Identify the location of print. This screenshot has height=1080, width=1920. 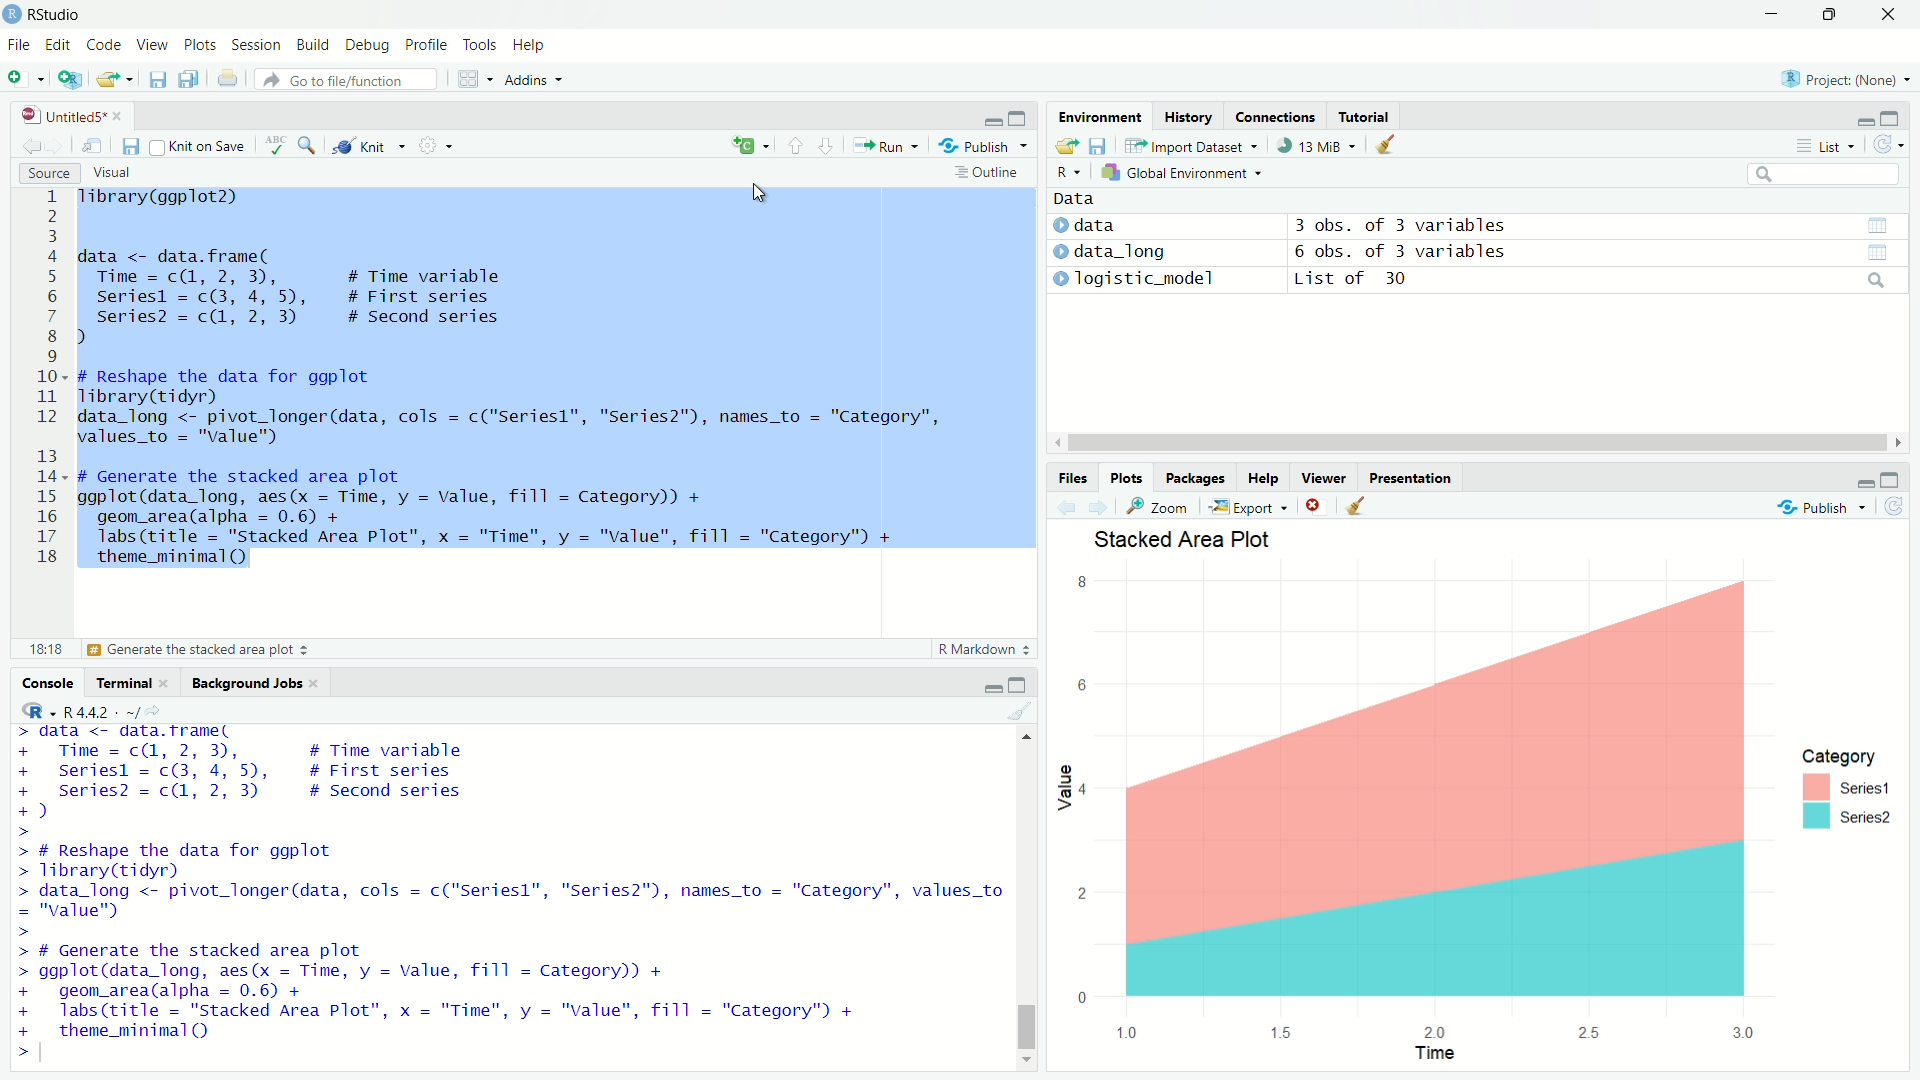
(230, 86).